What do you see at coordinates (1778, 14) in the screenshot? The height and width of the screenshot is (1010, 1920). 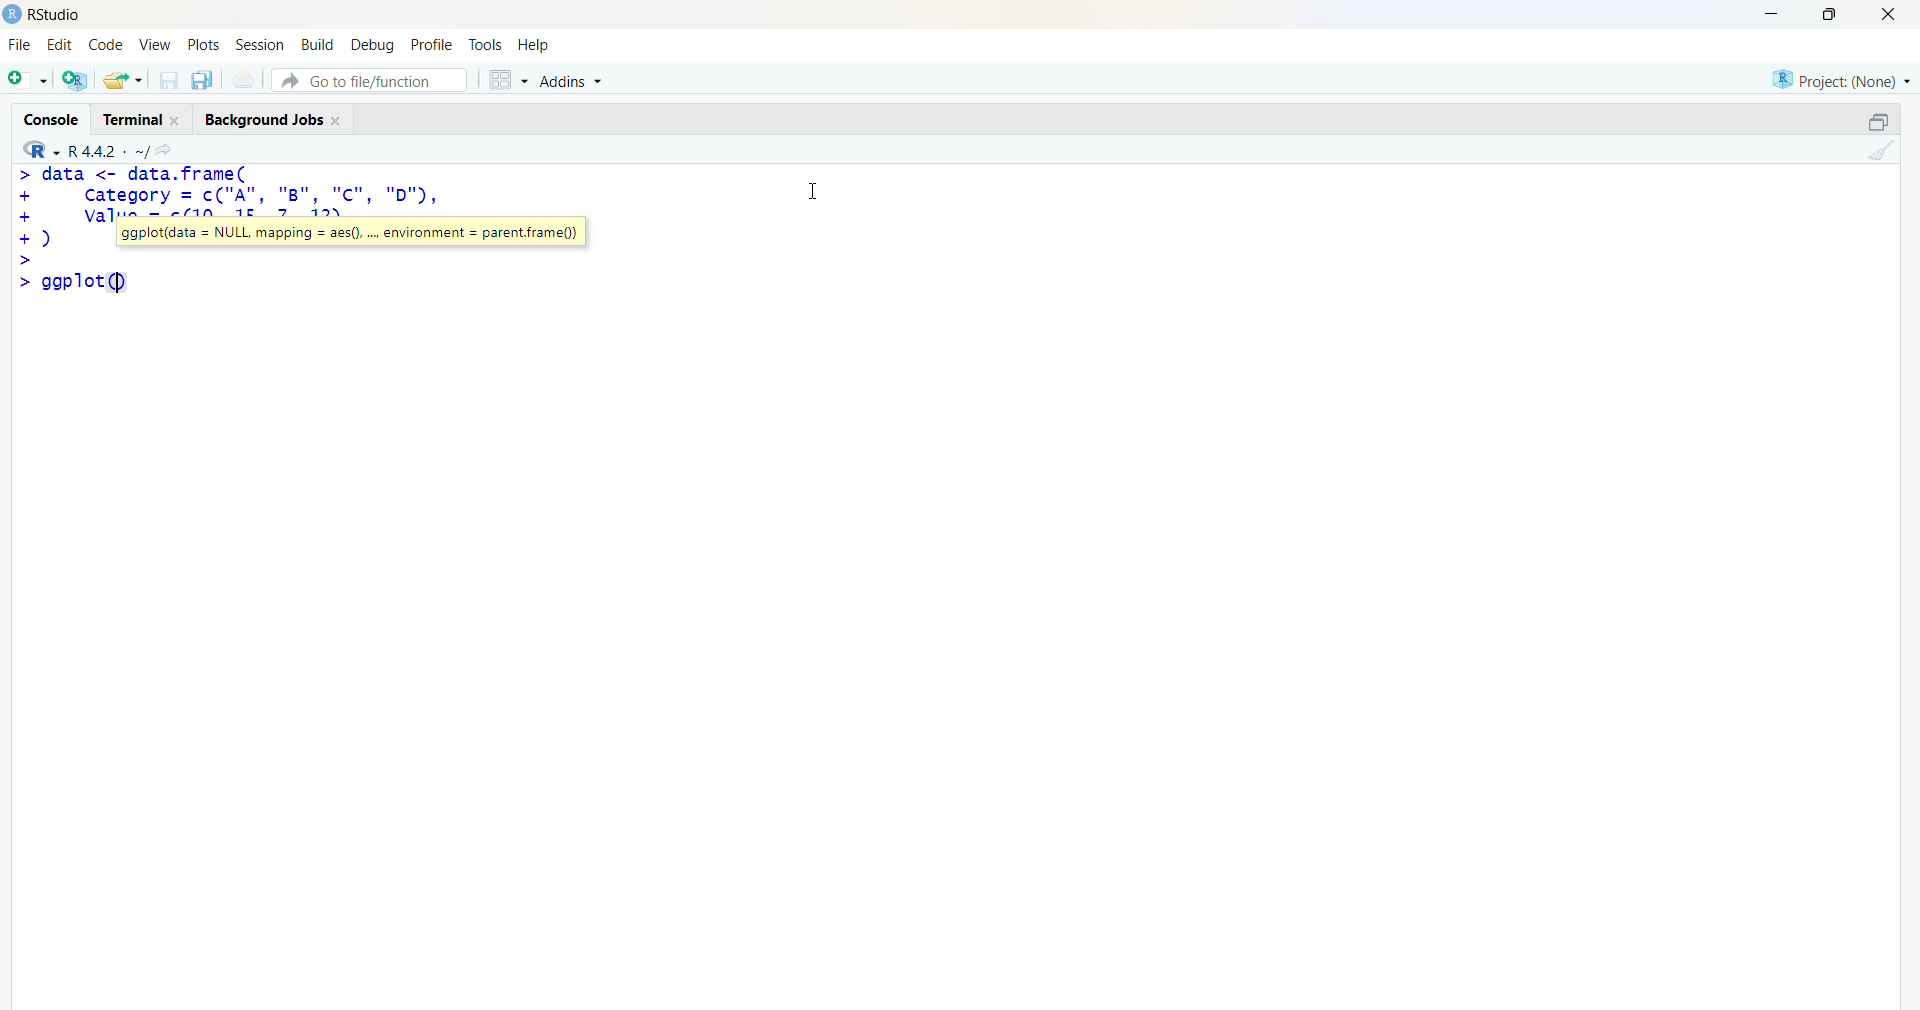 I see `minimize` at bounding box center [1778, 14].